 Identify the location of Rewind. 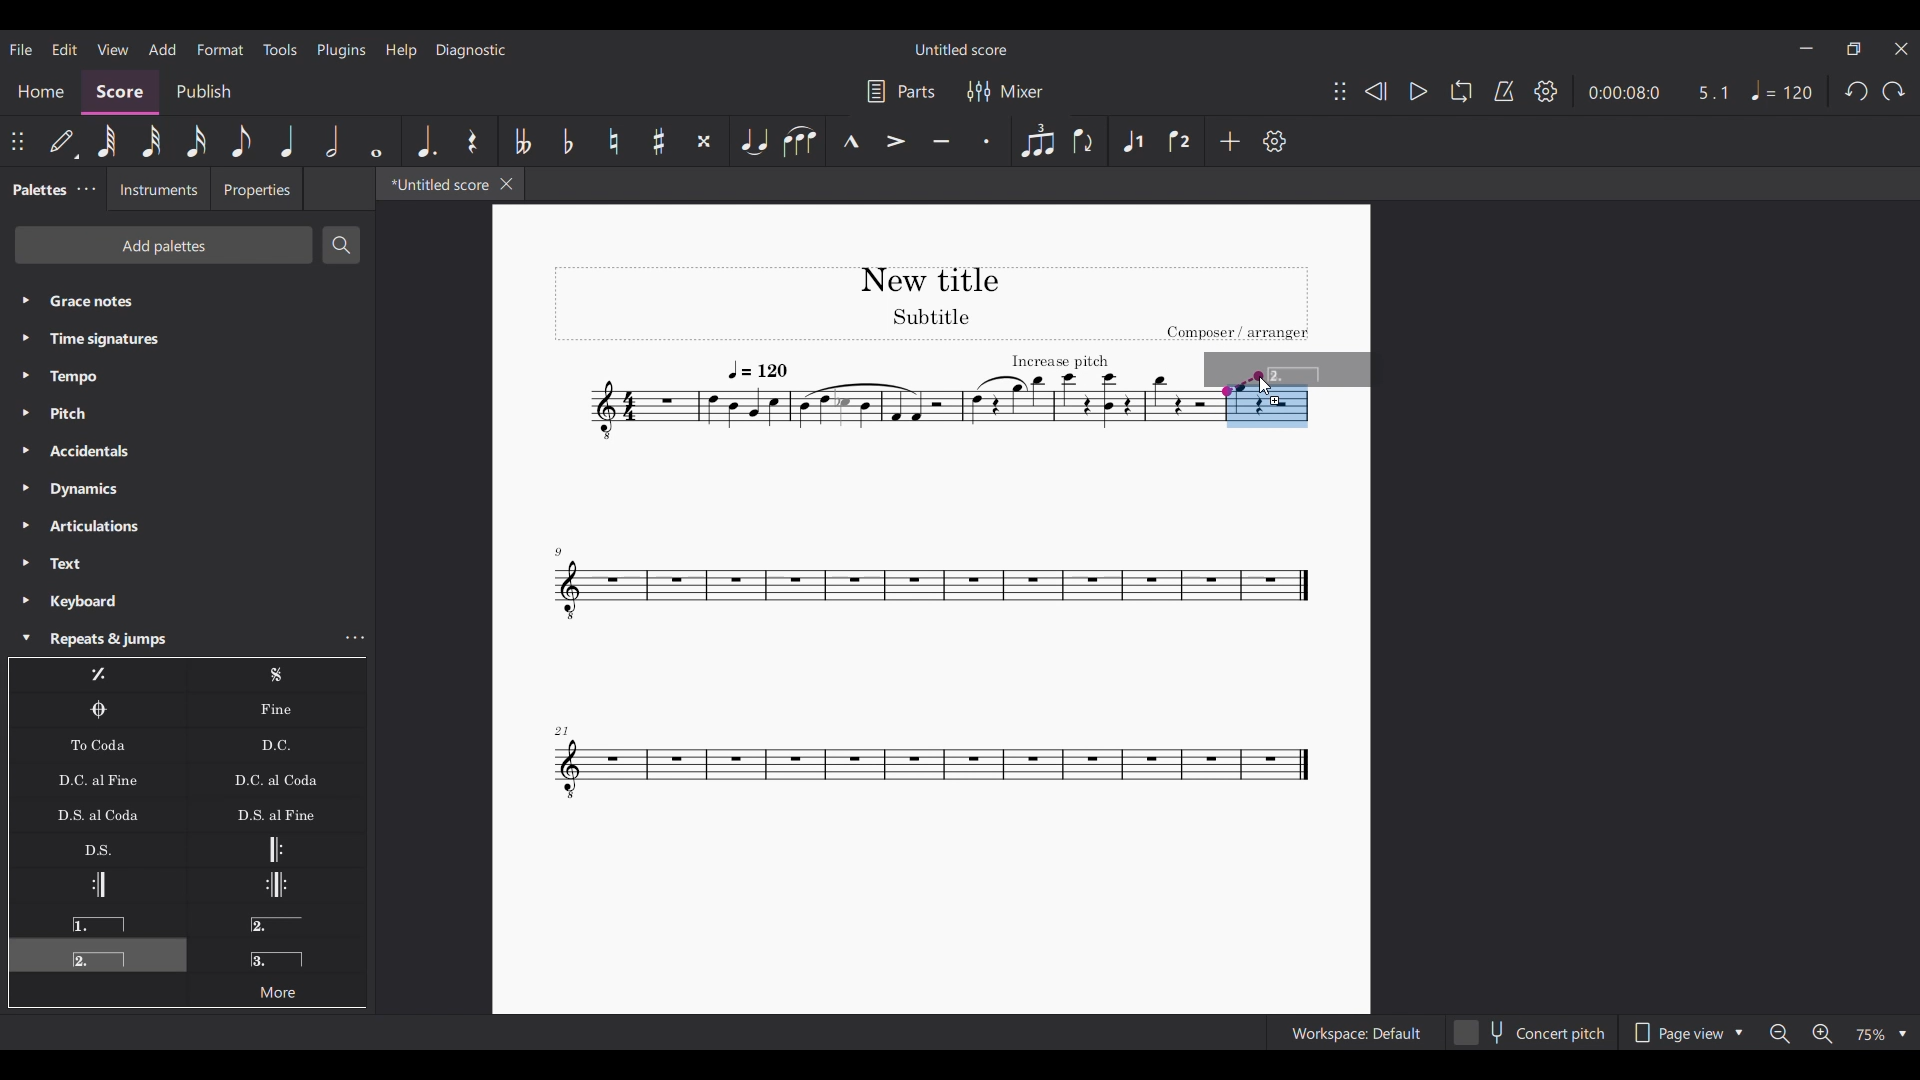
(1376, 92).